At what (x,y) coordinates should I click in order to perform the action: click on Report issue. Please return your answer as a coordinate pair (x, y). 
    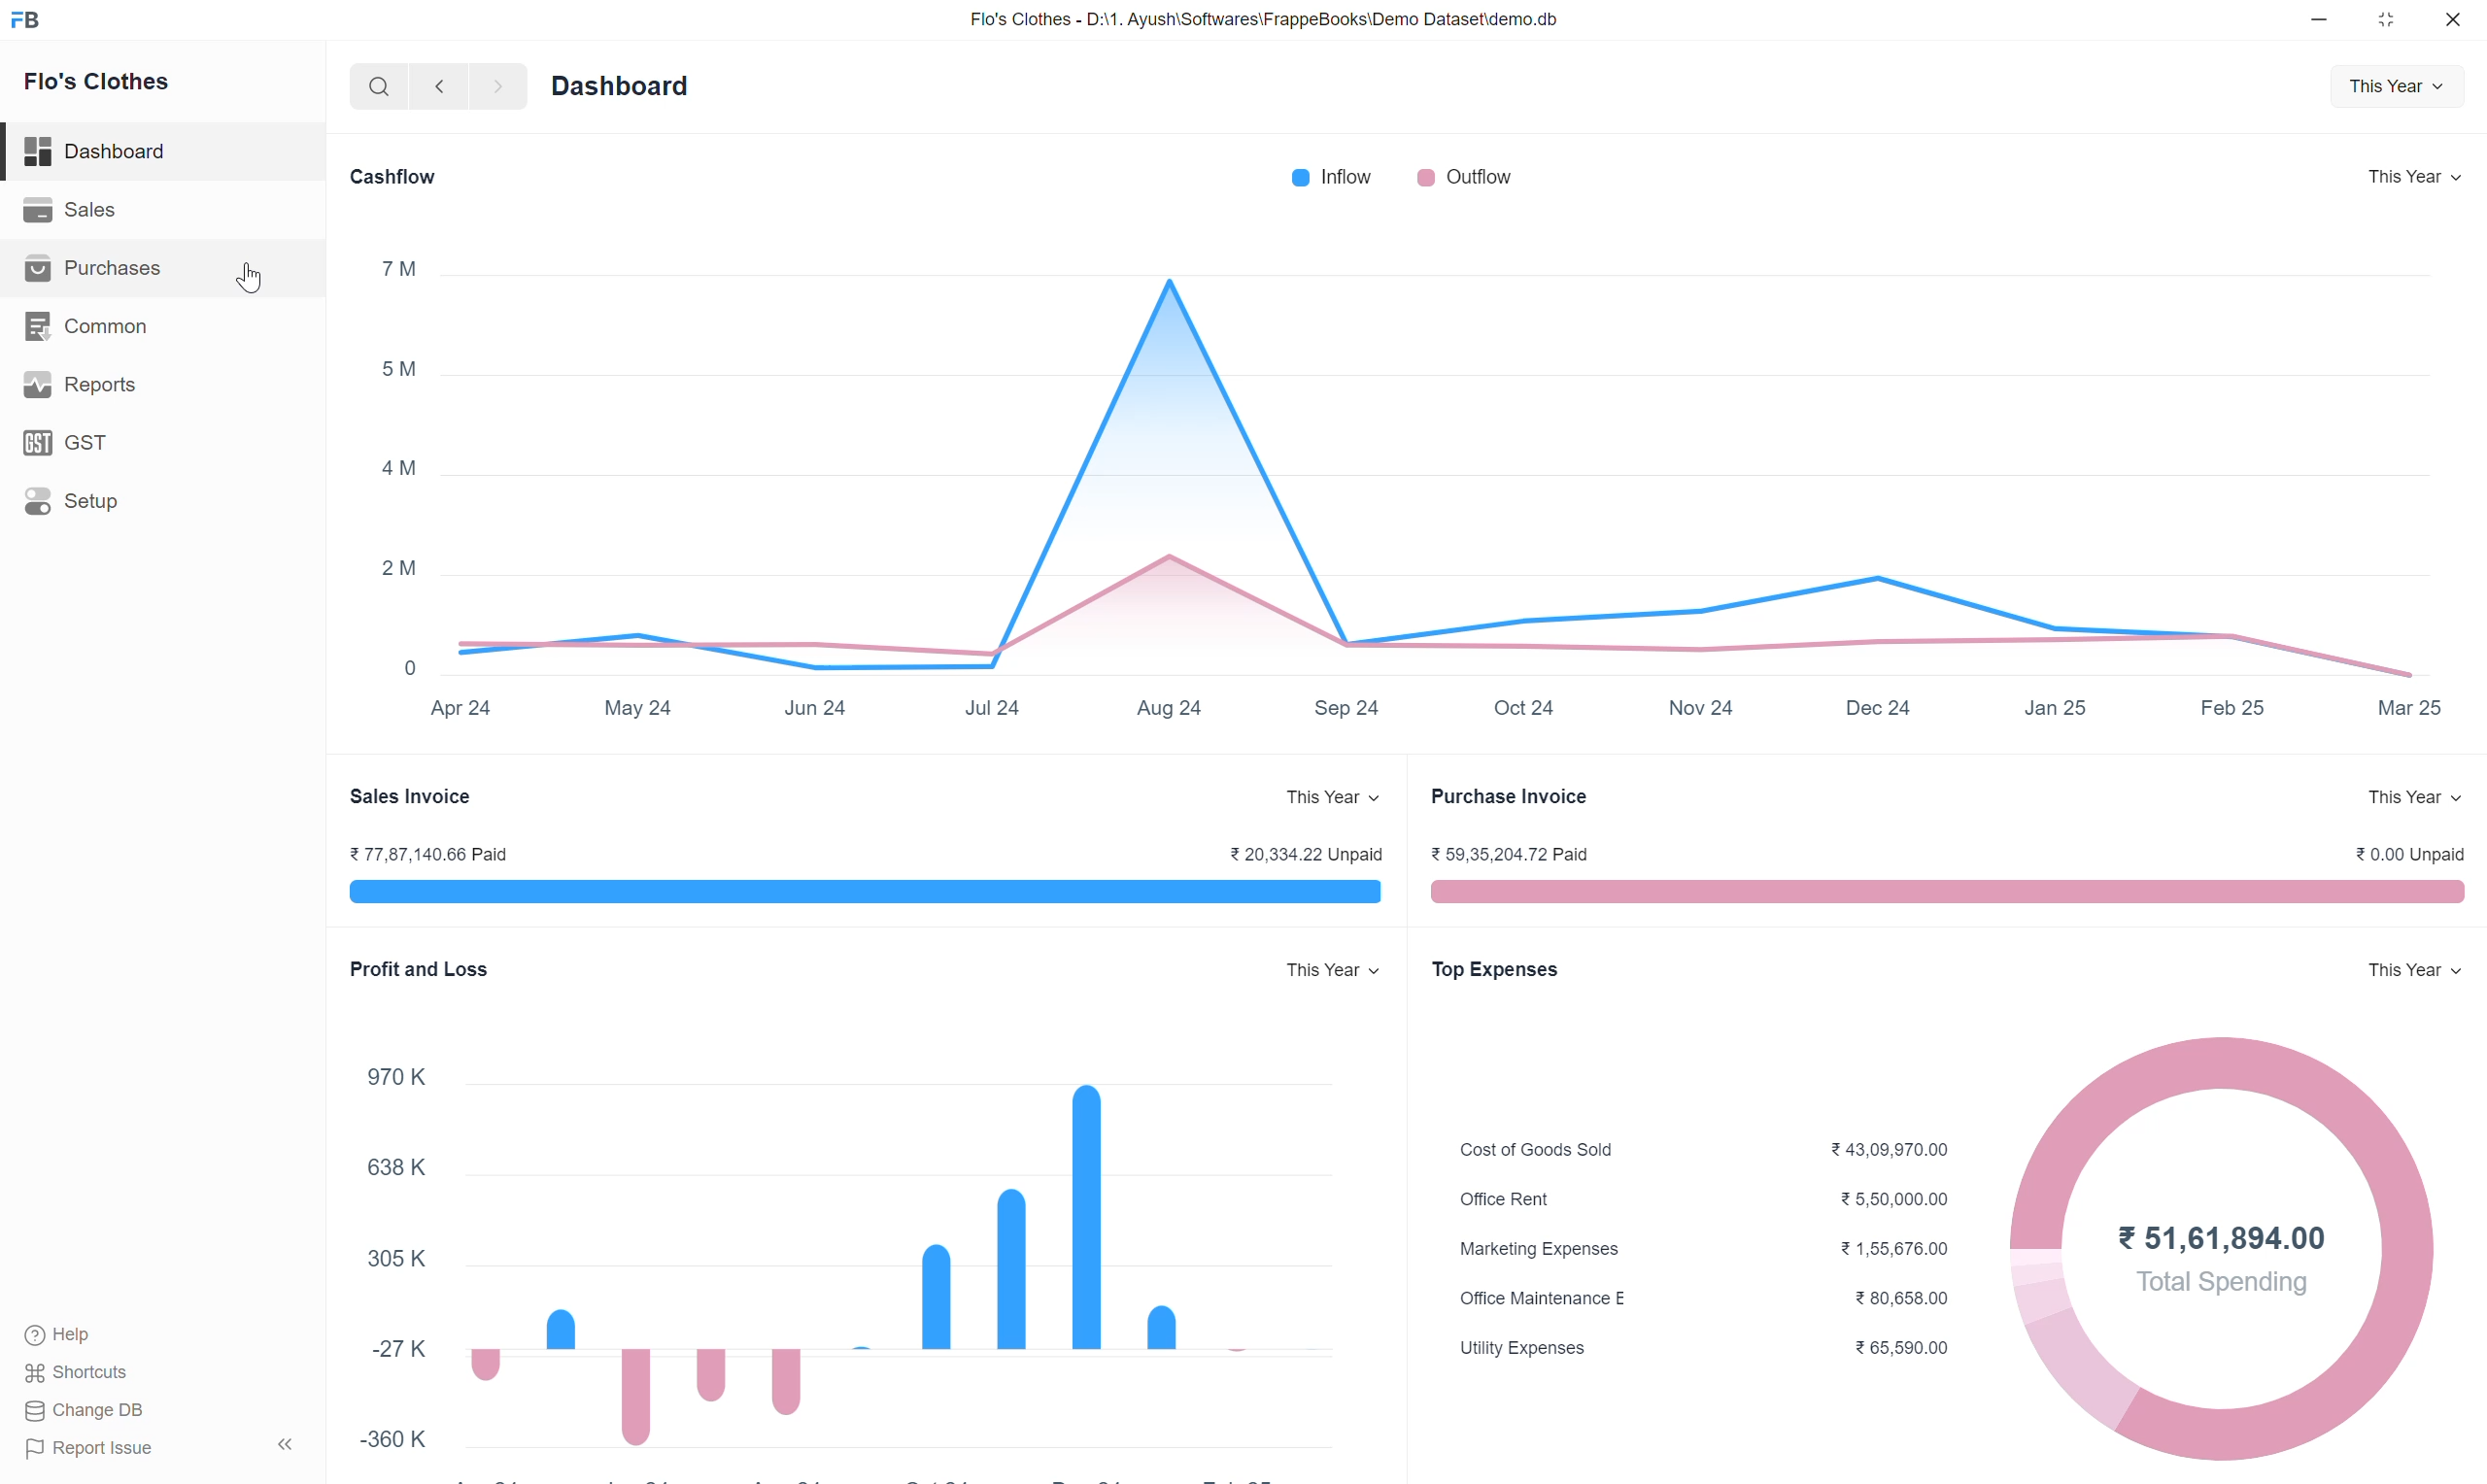
    Looking at the image, I should click on (91, 1450).